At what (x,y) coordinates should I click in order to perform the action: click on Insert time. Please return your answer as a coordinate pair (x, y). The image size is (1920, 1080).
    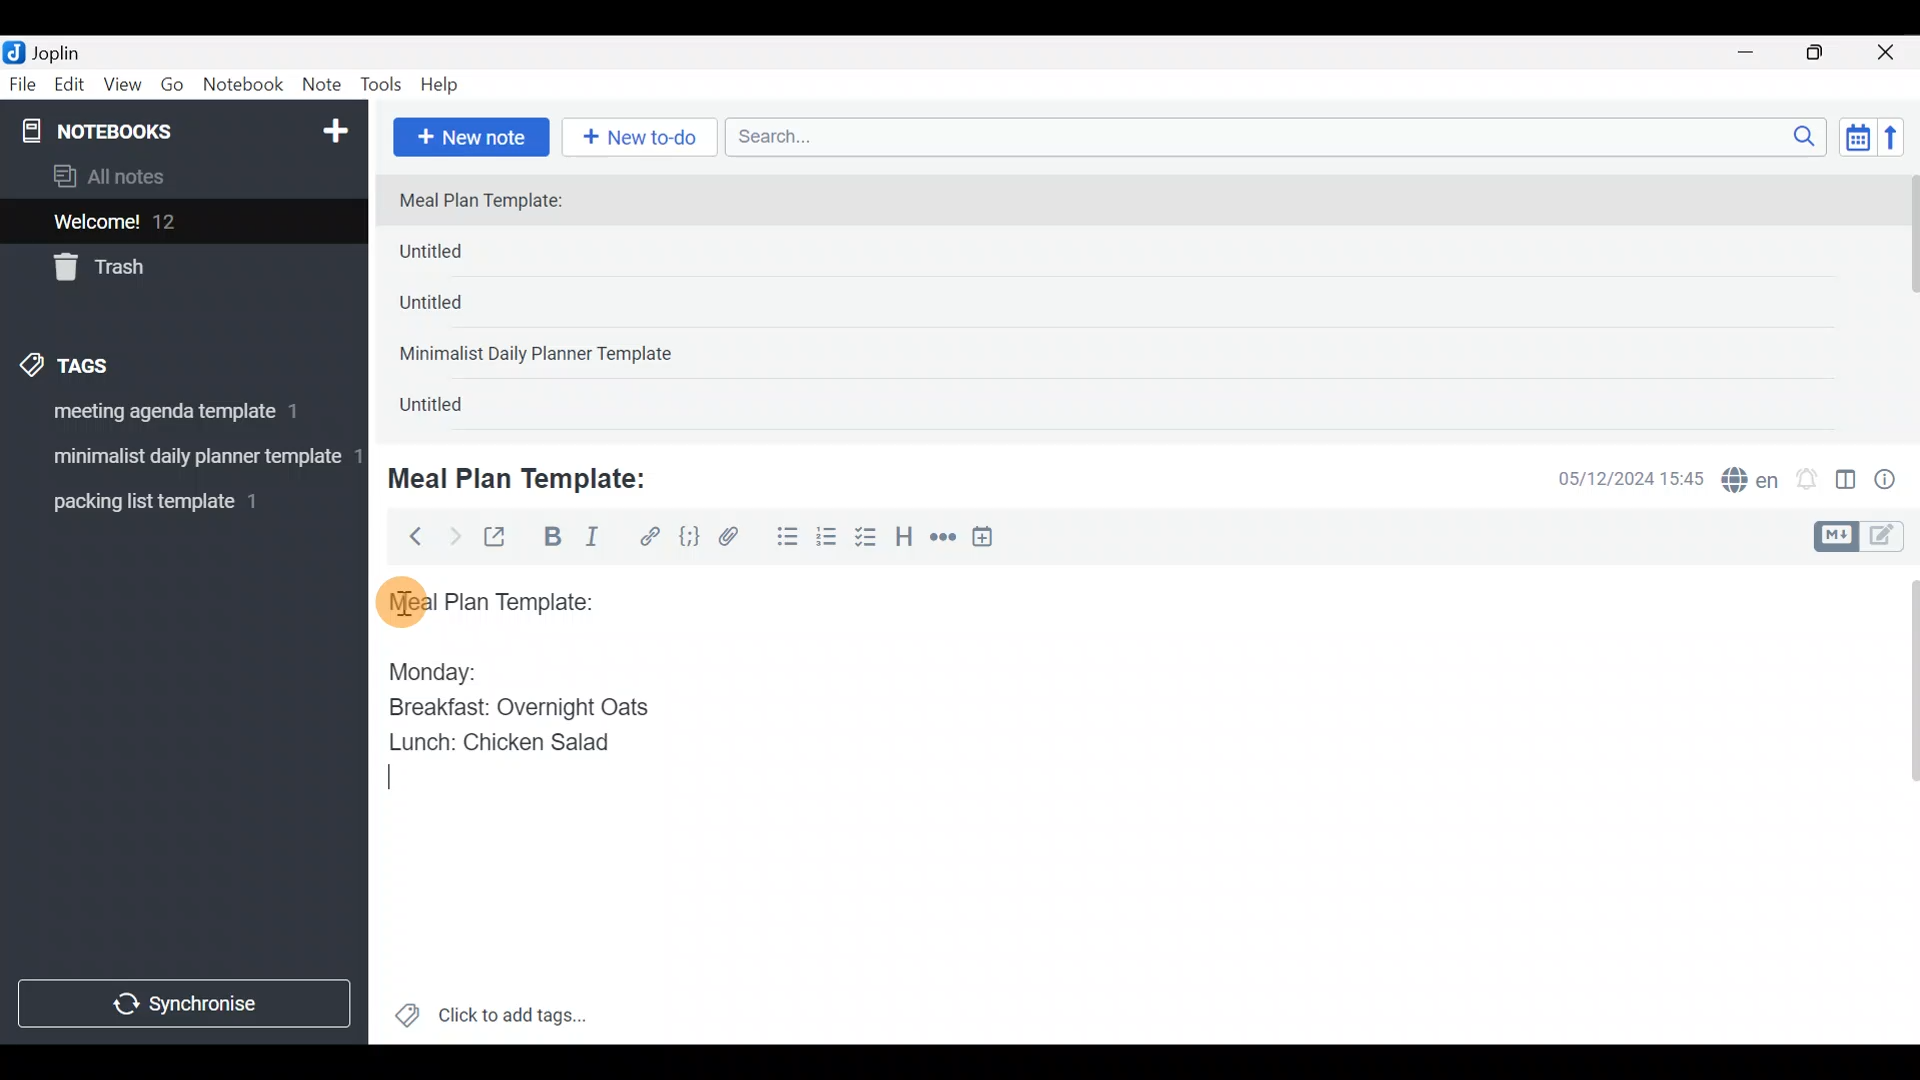
    Looking at the image, I should click on (992, 540).